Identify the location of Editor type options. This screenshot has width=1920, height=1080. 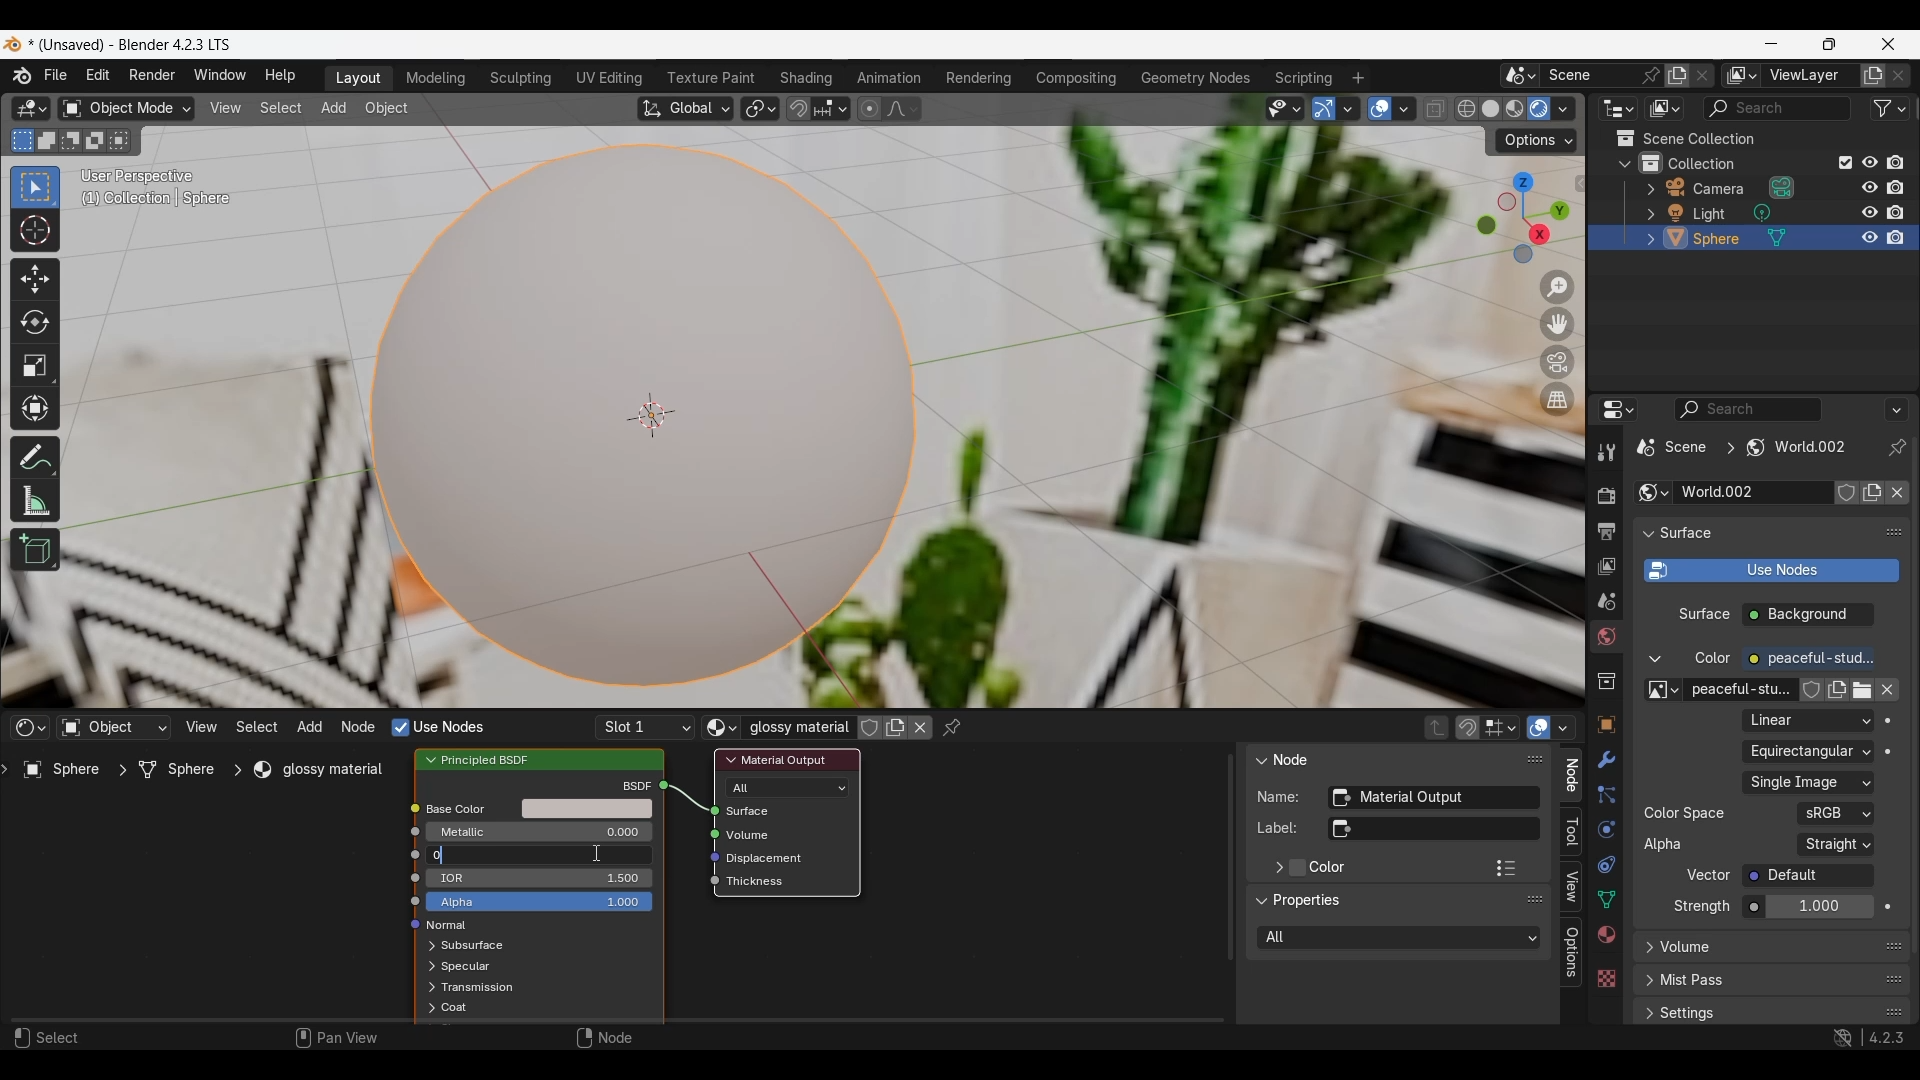
(1618, 409).